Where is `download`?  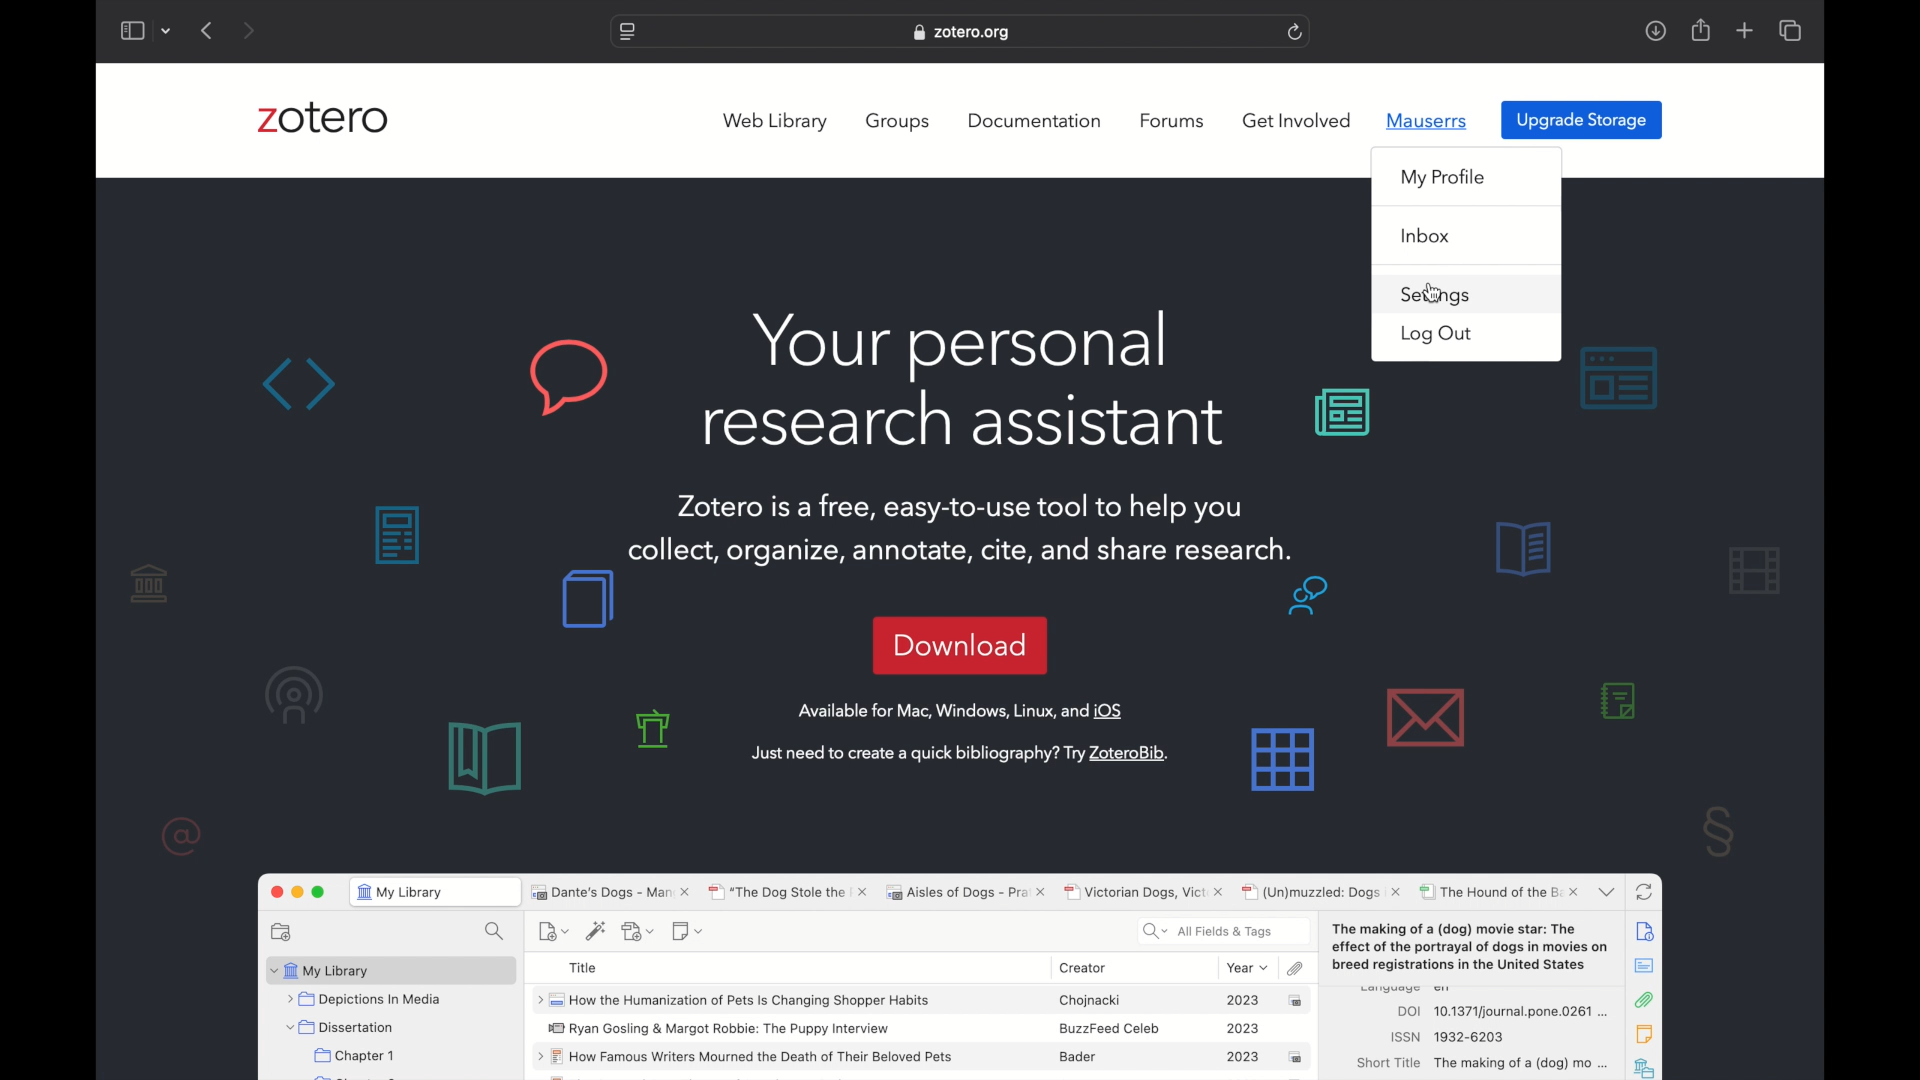 download is located at coordinates (1656, 31).